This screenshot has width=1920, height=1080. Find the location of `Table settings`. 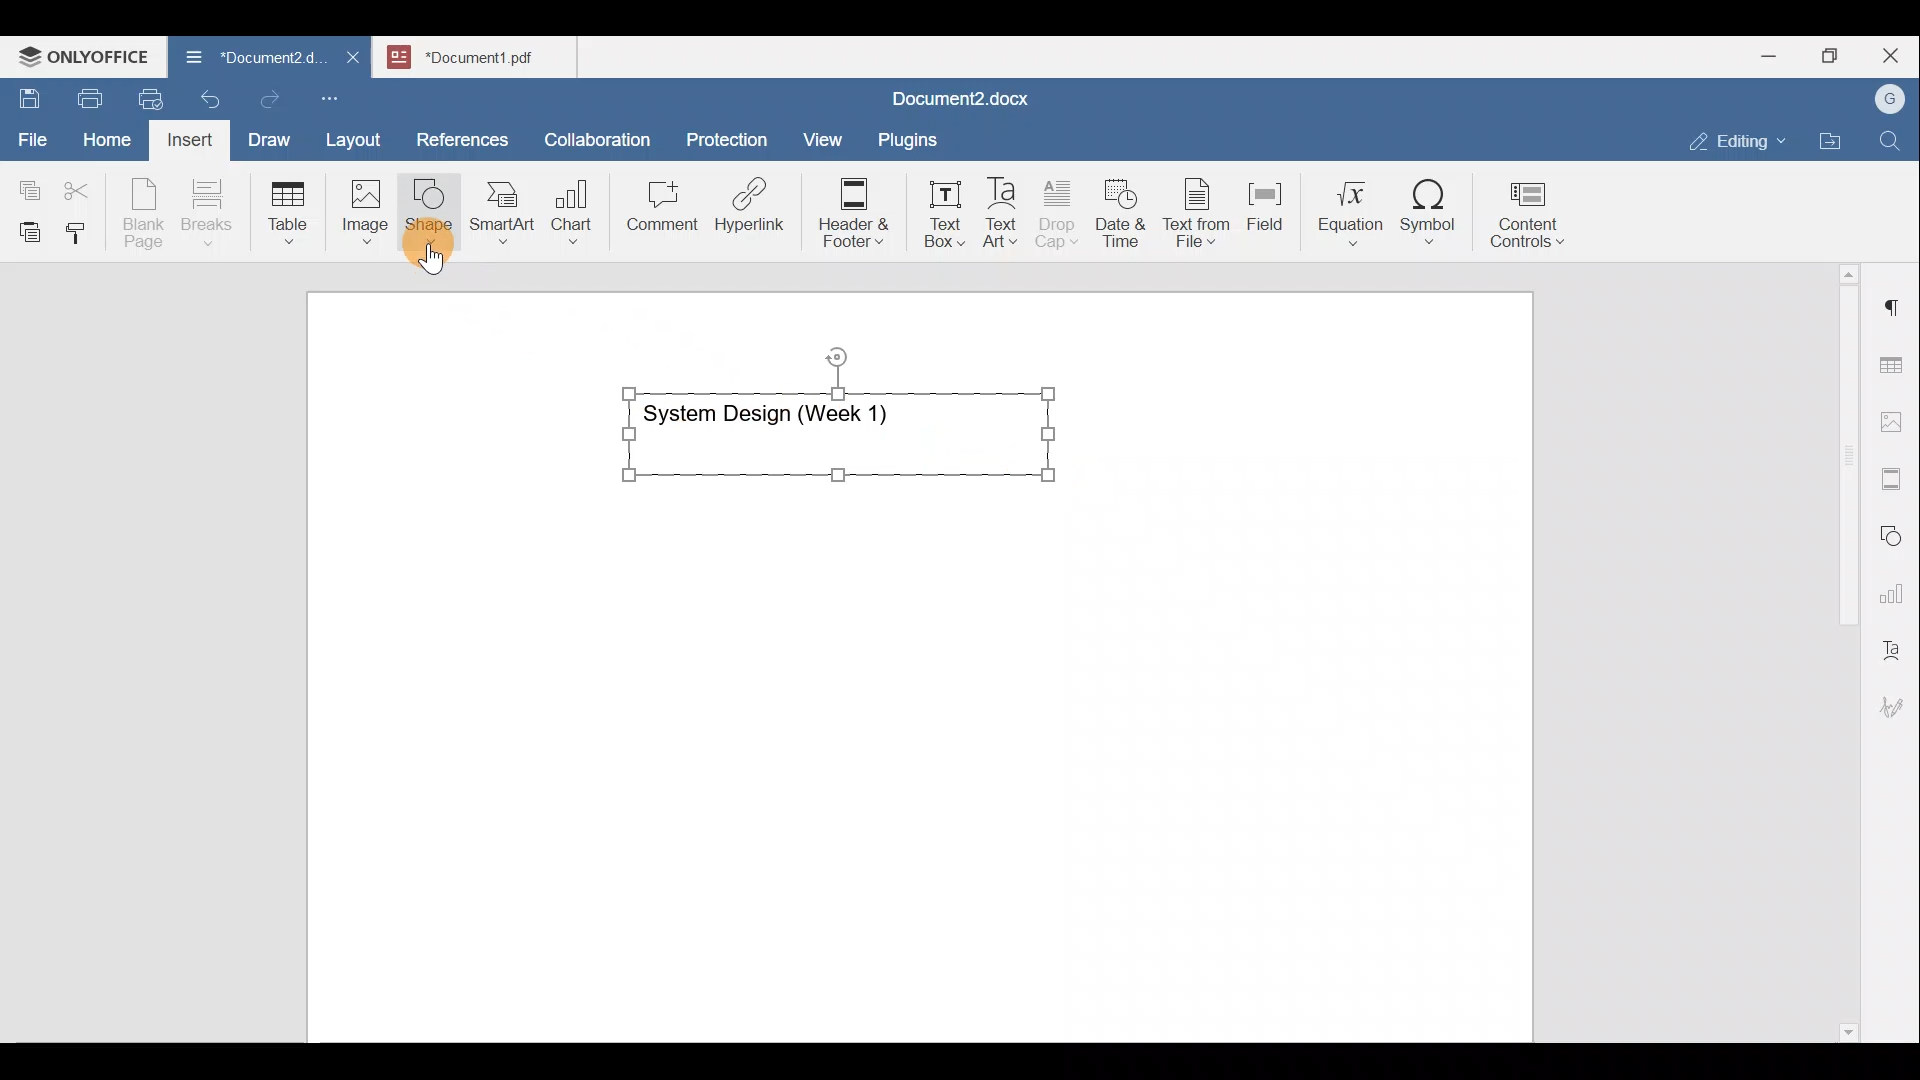

Table settings is located at coordinates (1895, 363).